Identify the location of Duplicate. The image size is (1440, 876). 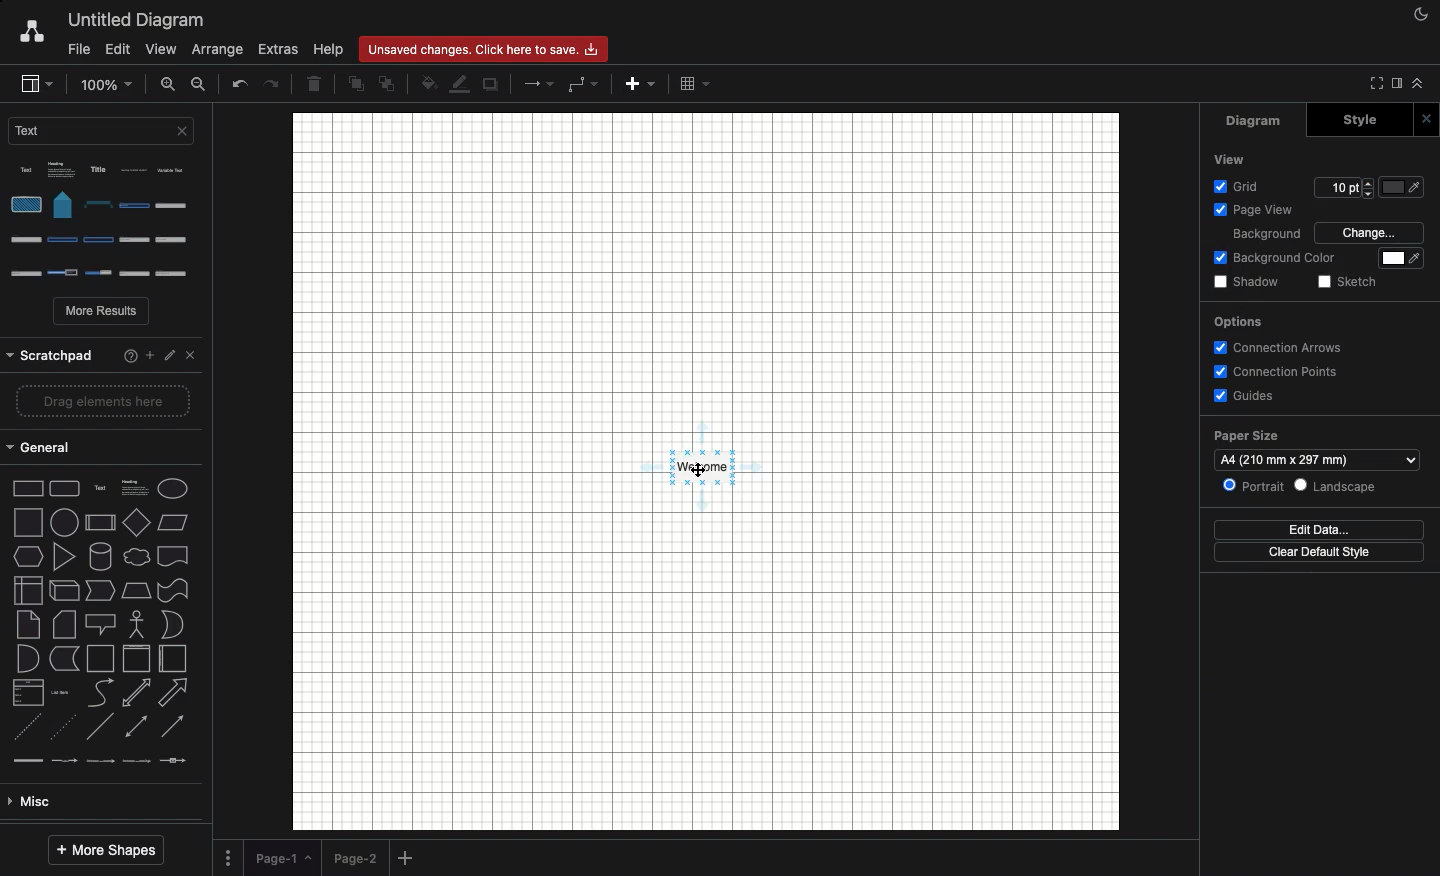
(492, 85).